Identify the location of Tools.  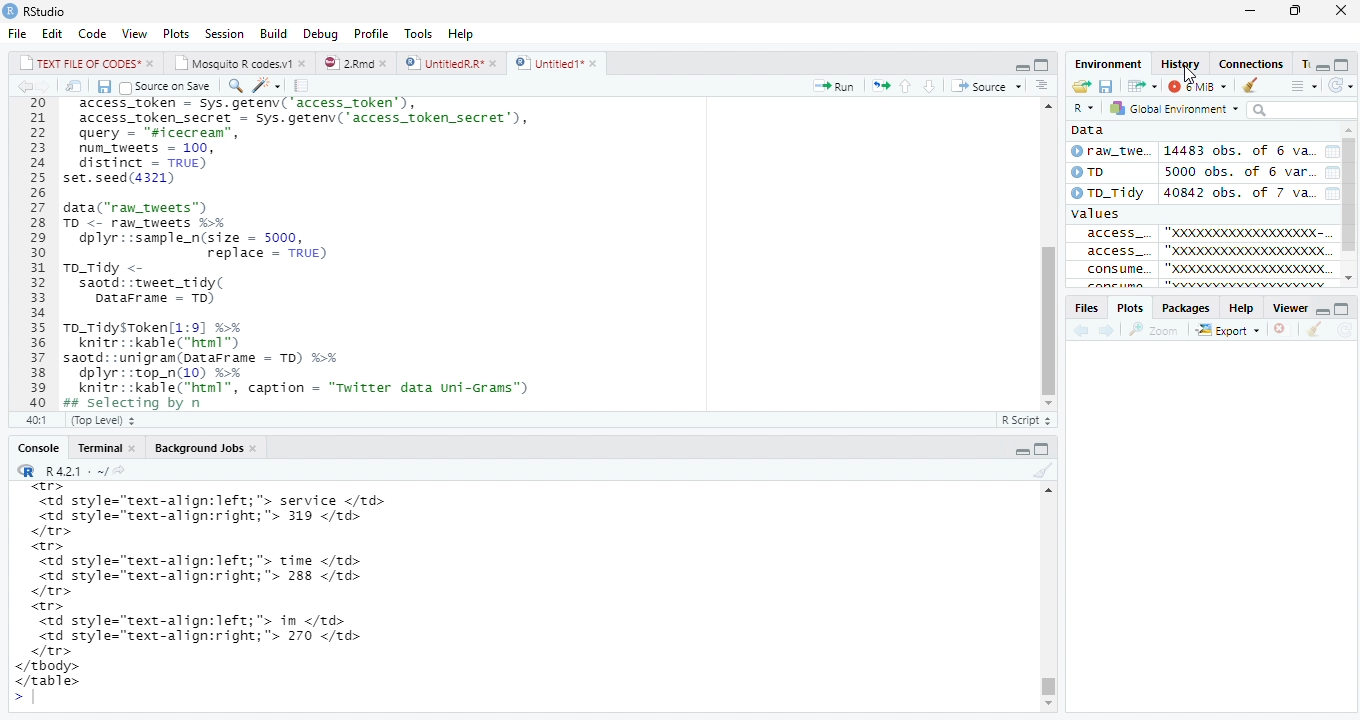
(416, 32).